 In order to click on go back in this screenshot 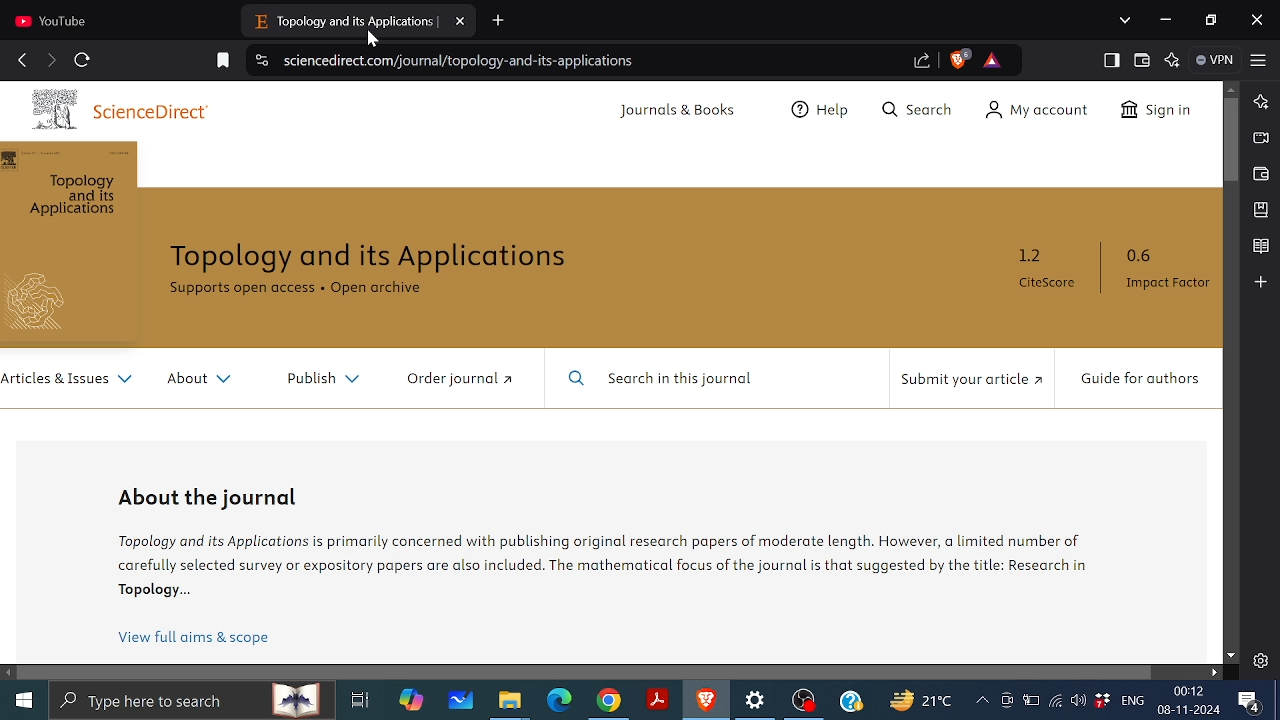, I will do `click(22, 58)`.